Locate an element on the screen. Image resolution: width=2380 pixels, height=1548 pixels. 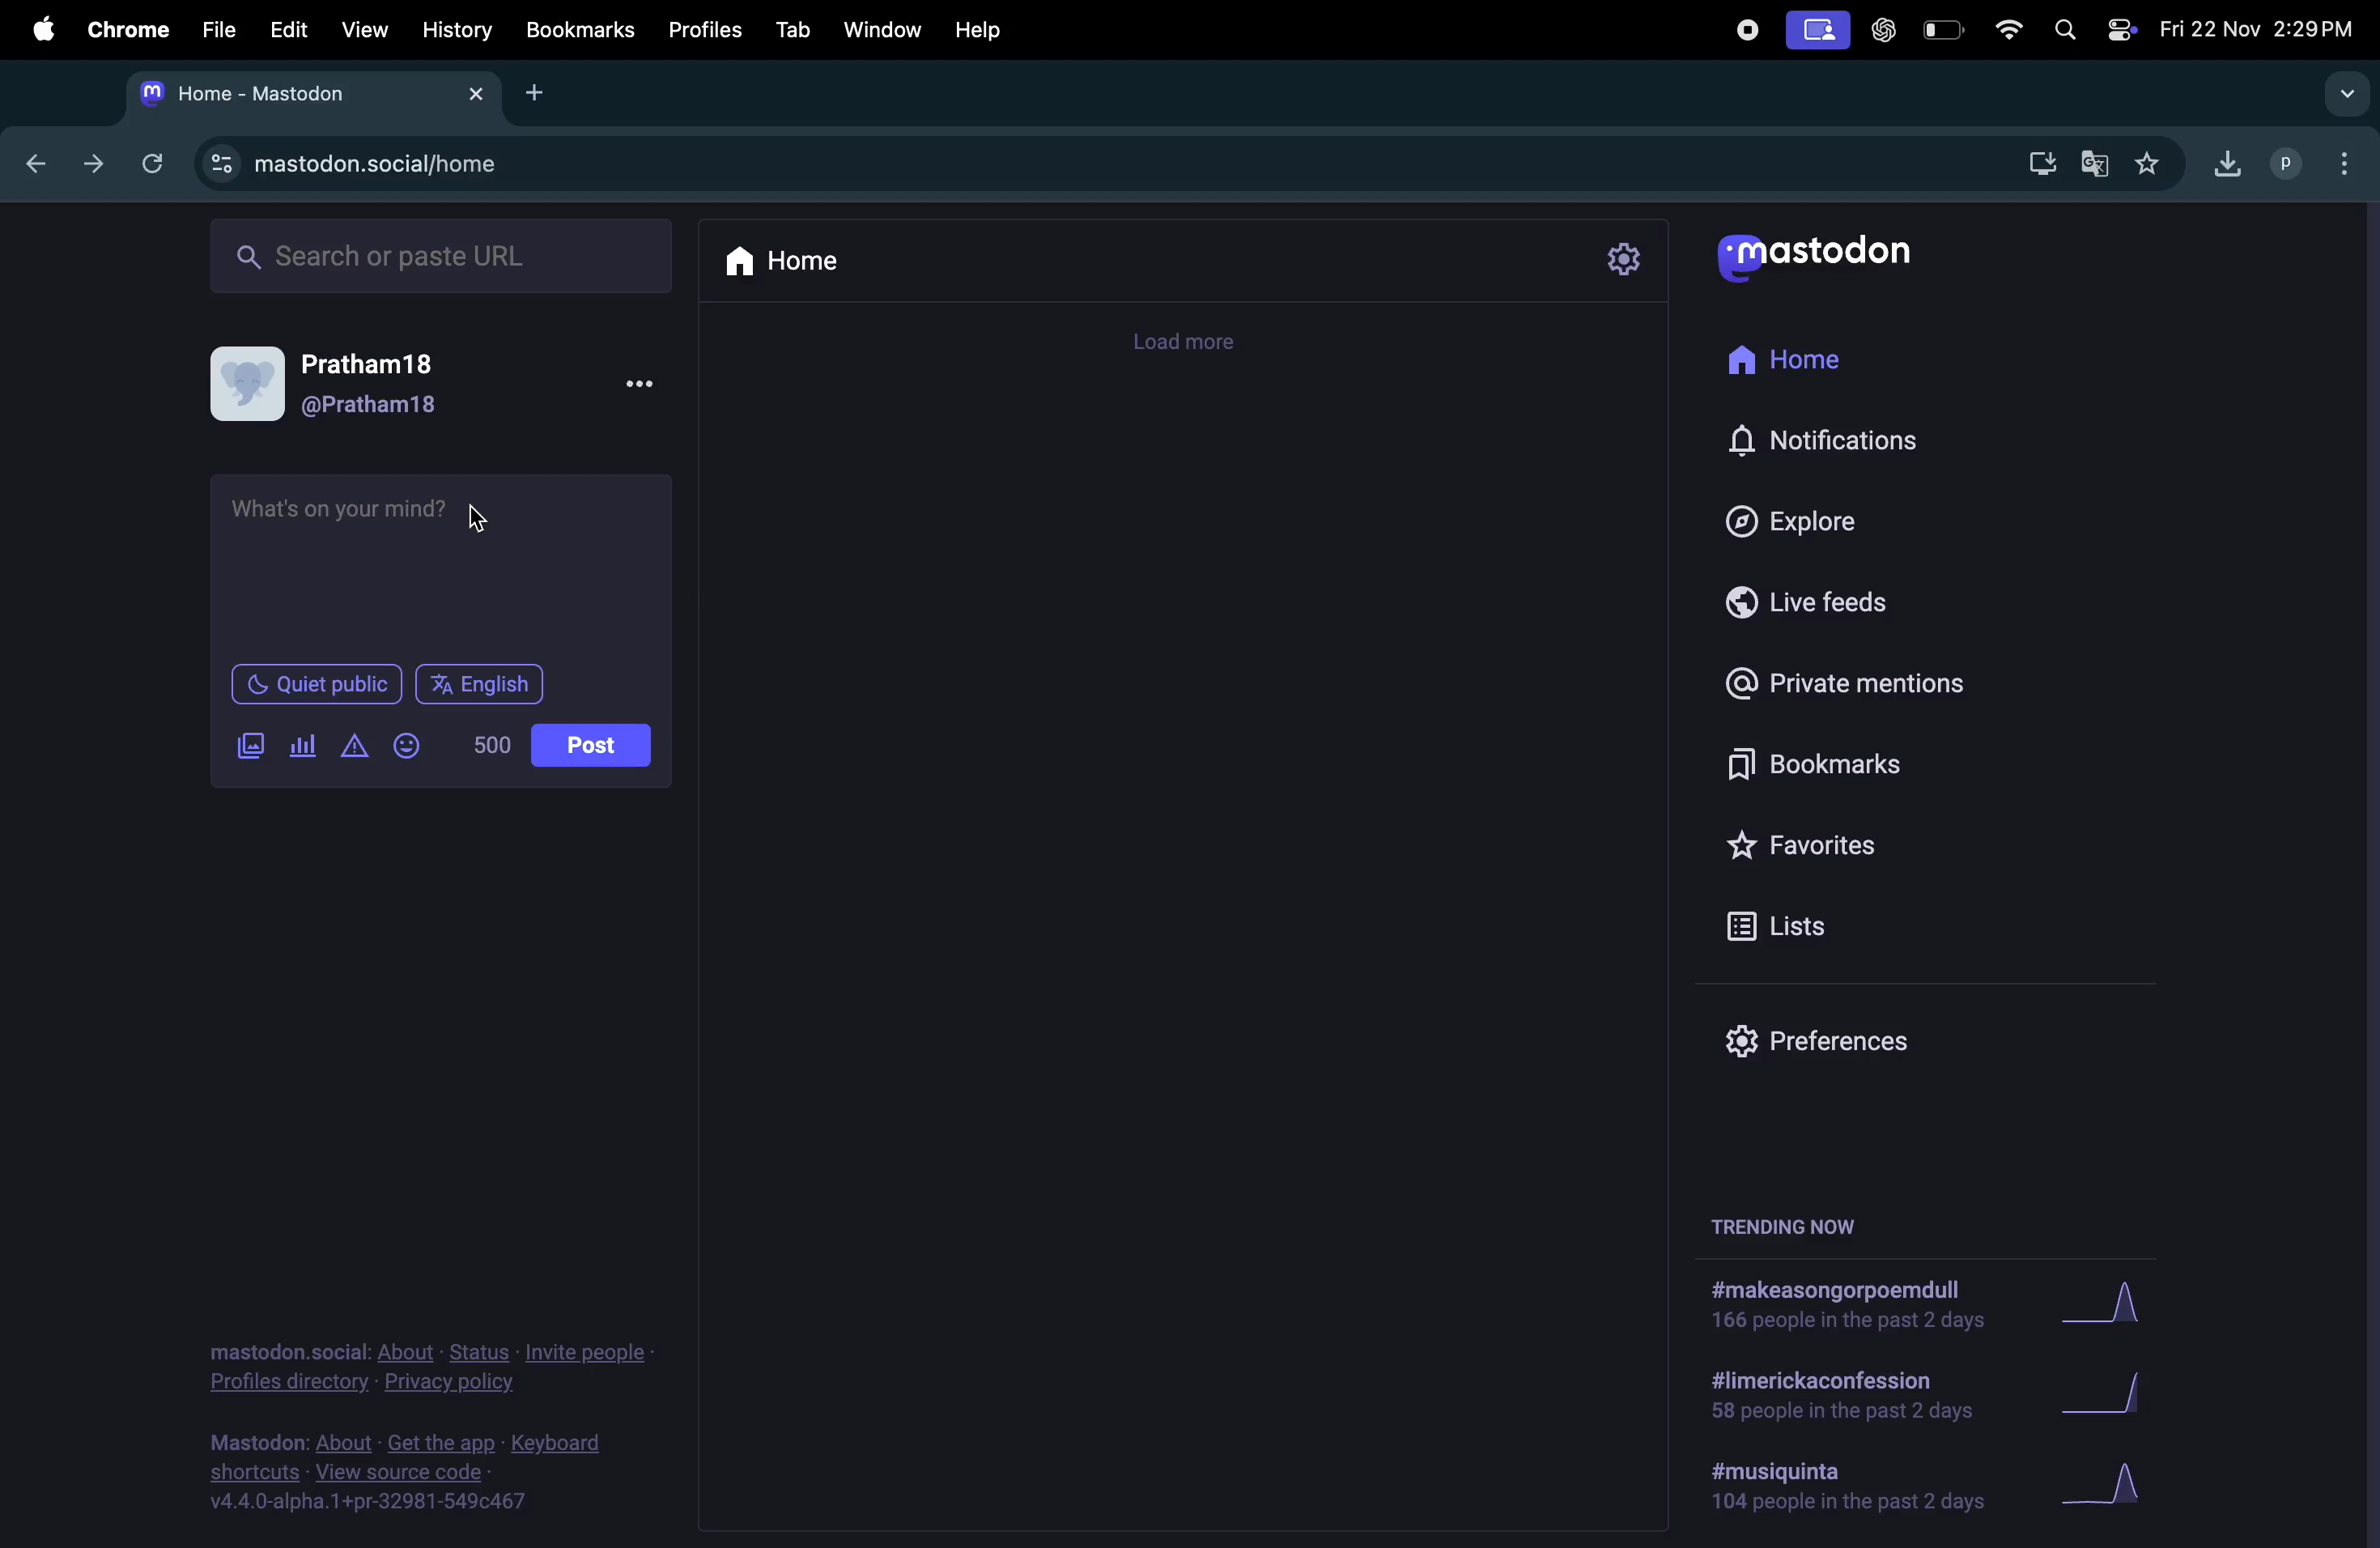
help is located at coordinates (984, 30).